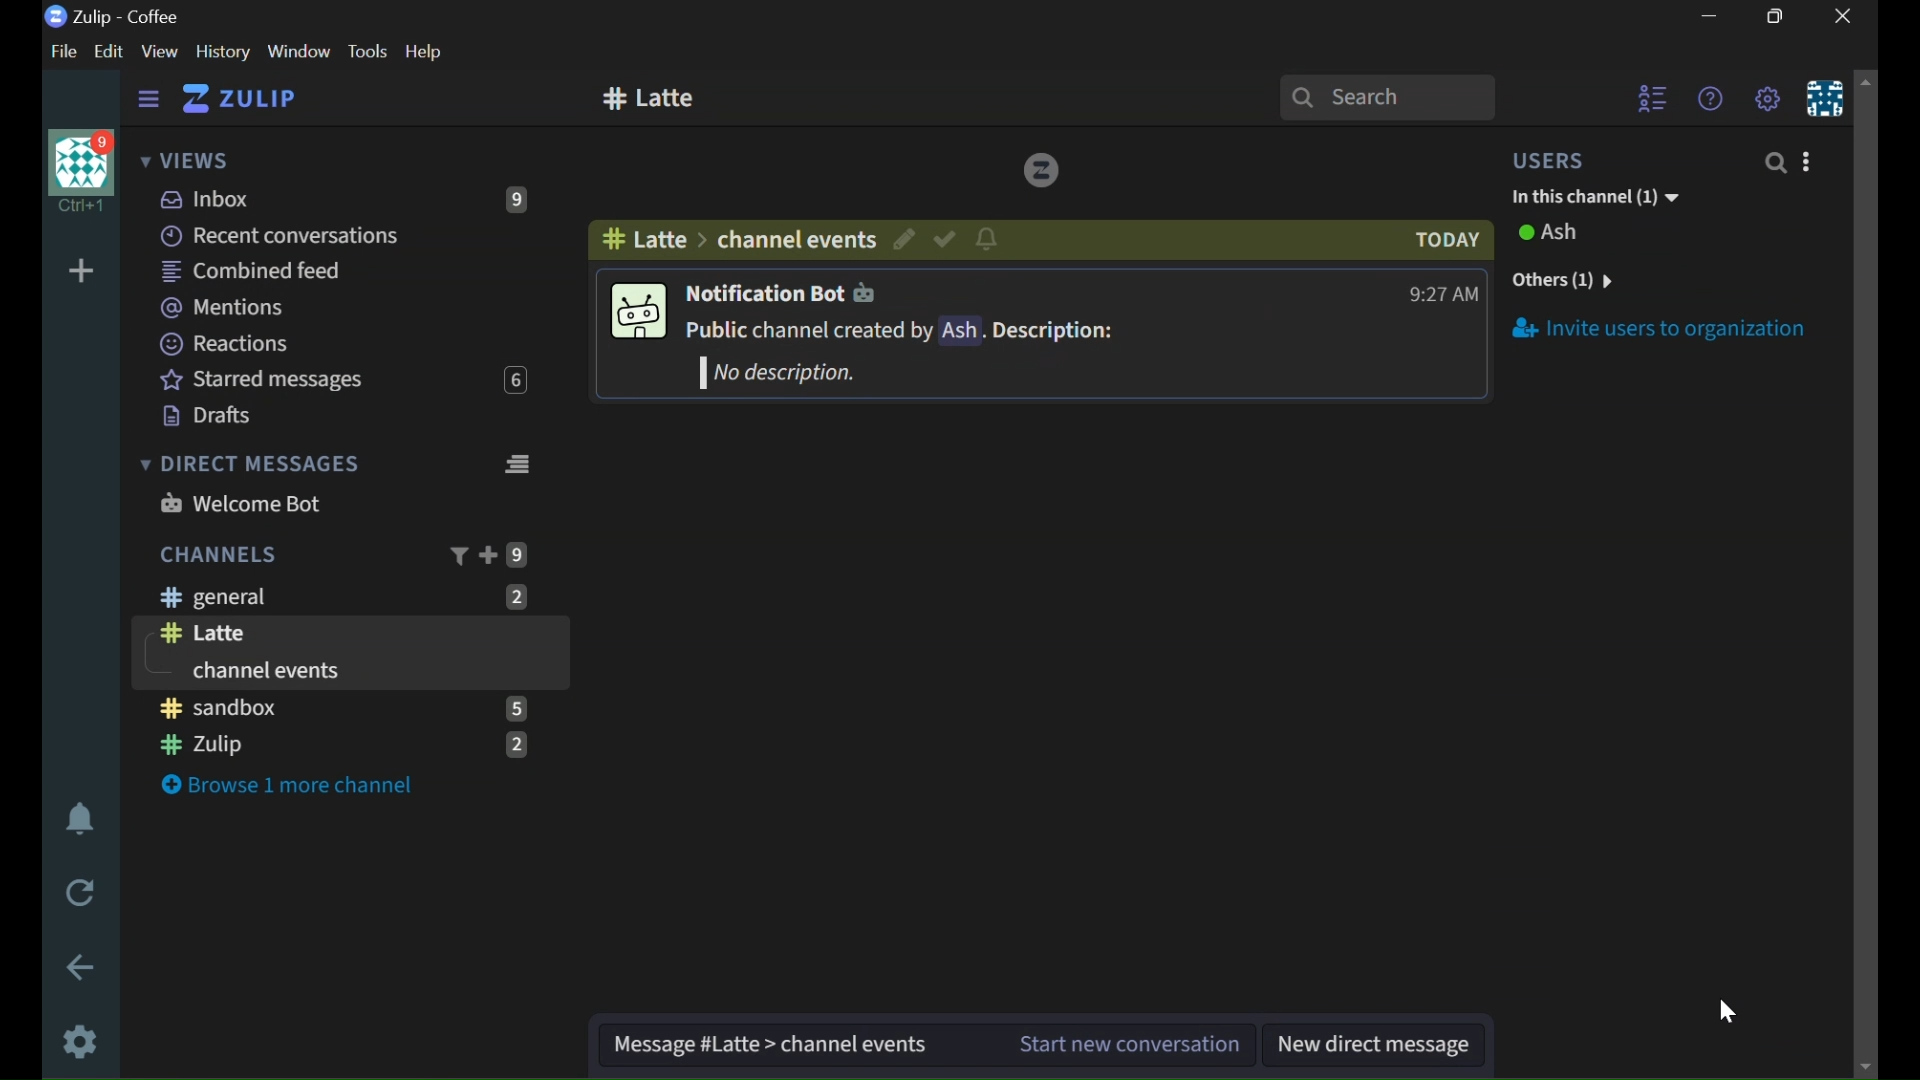 Image resolution: width=1920 pixels, height=1080 pixels. Describe the element at coordinates (344, 596) in the screenshot. I see `GENERAL` at that location.